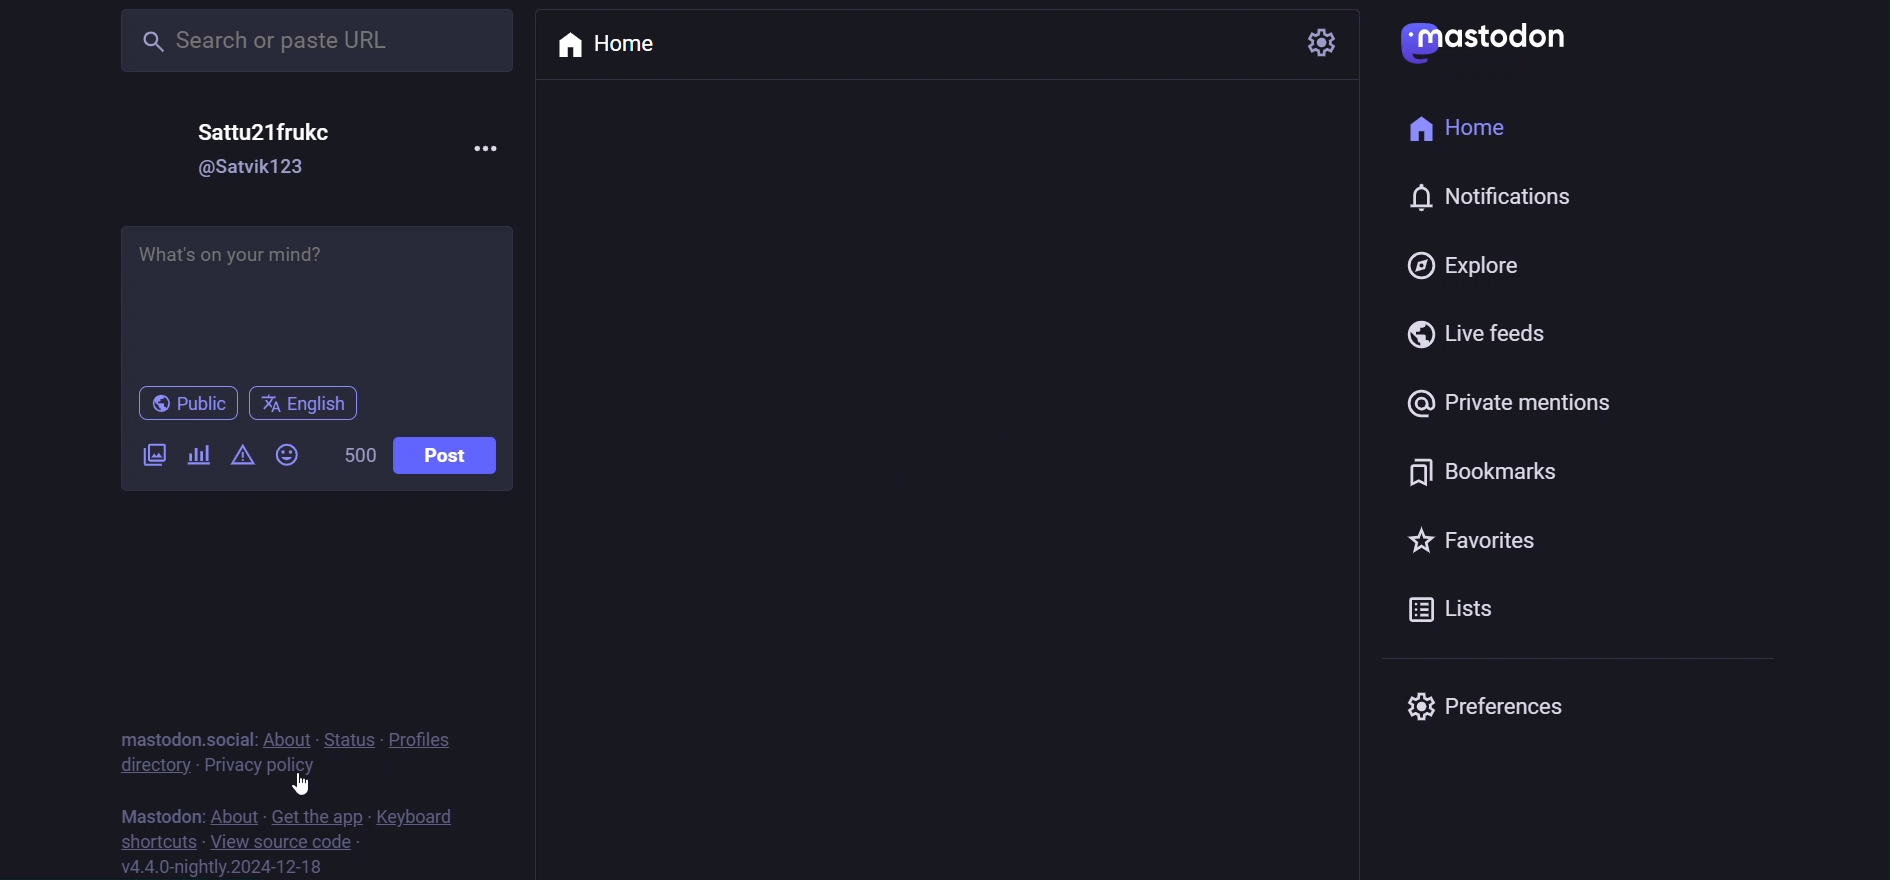 Image resolution: width=1890 pixels, height=880 pixels. I want to click on english, so click(307, 402).